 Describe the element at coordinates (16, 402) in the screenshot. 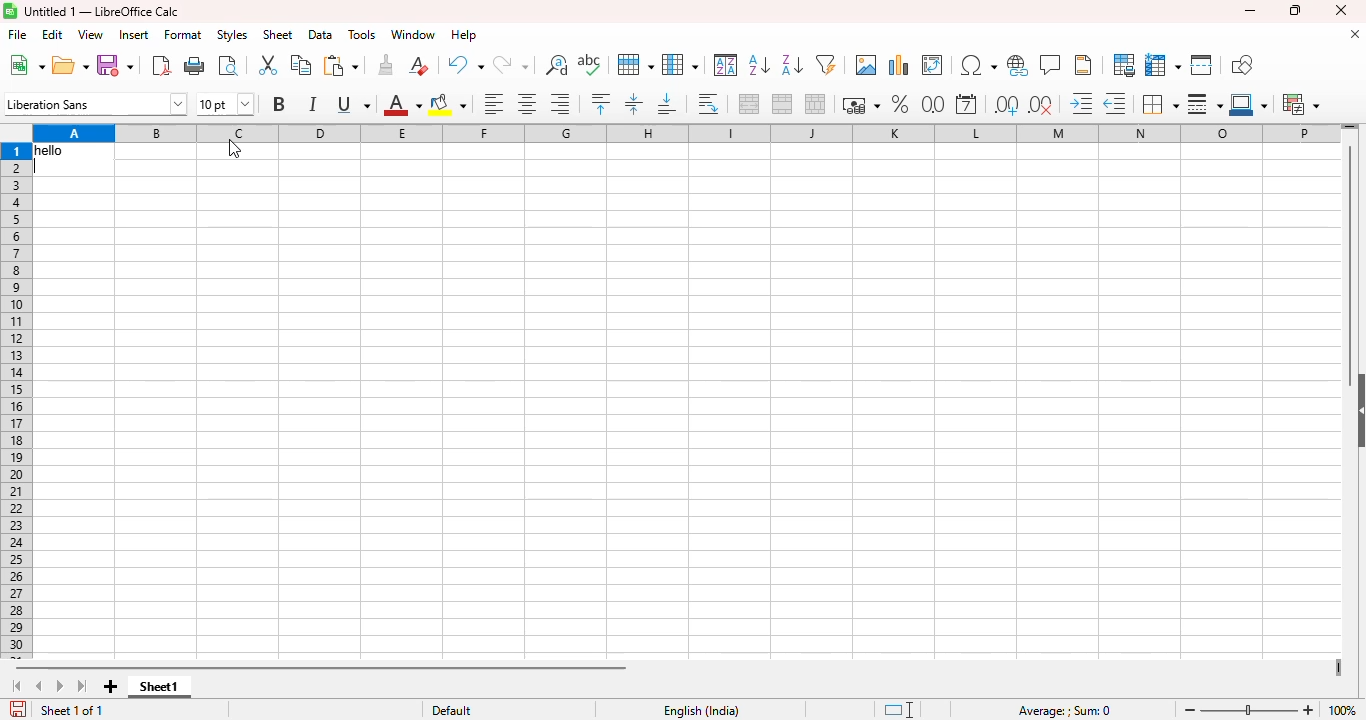

I see `rows` at that location.